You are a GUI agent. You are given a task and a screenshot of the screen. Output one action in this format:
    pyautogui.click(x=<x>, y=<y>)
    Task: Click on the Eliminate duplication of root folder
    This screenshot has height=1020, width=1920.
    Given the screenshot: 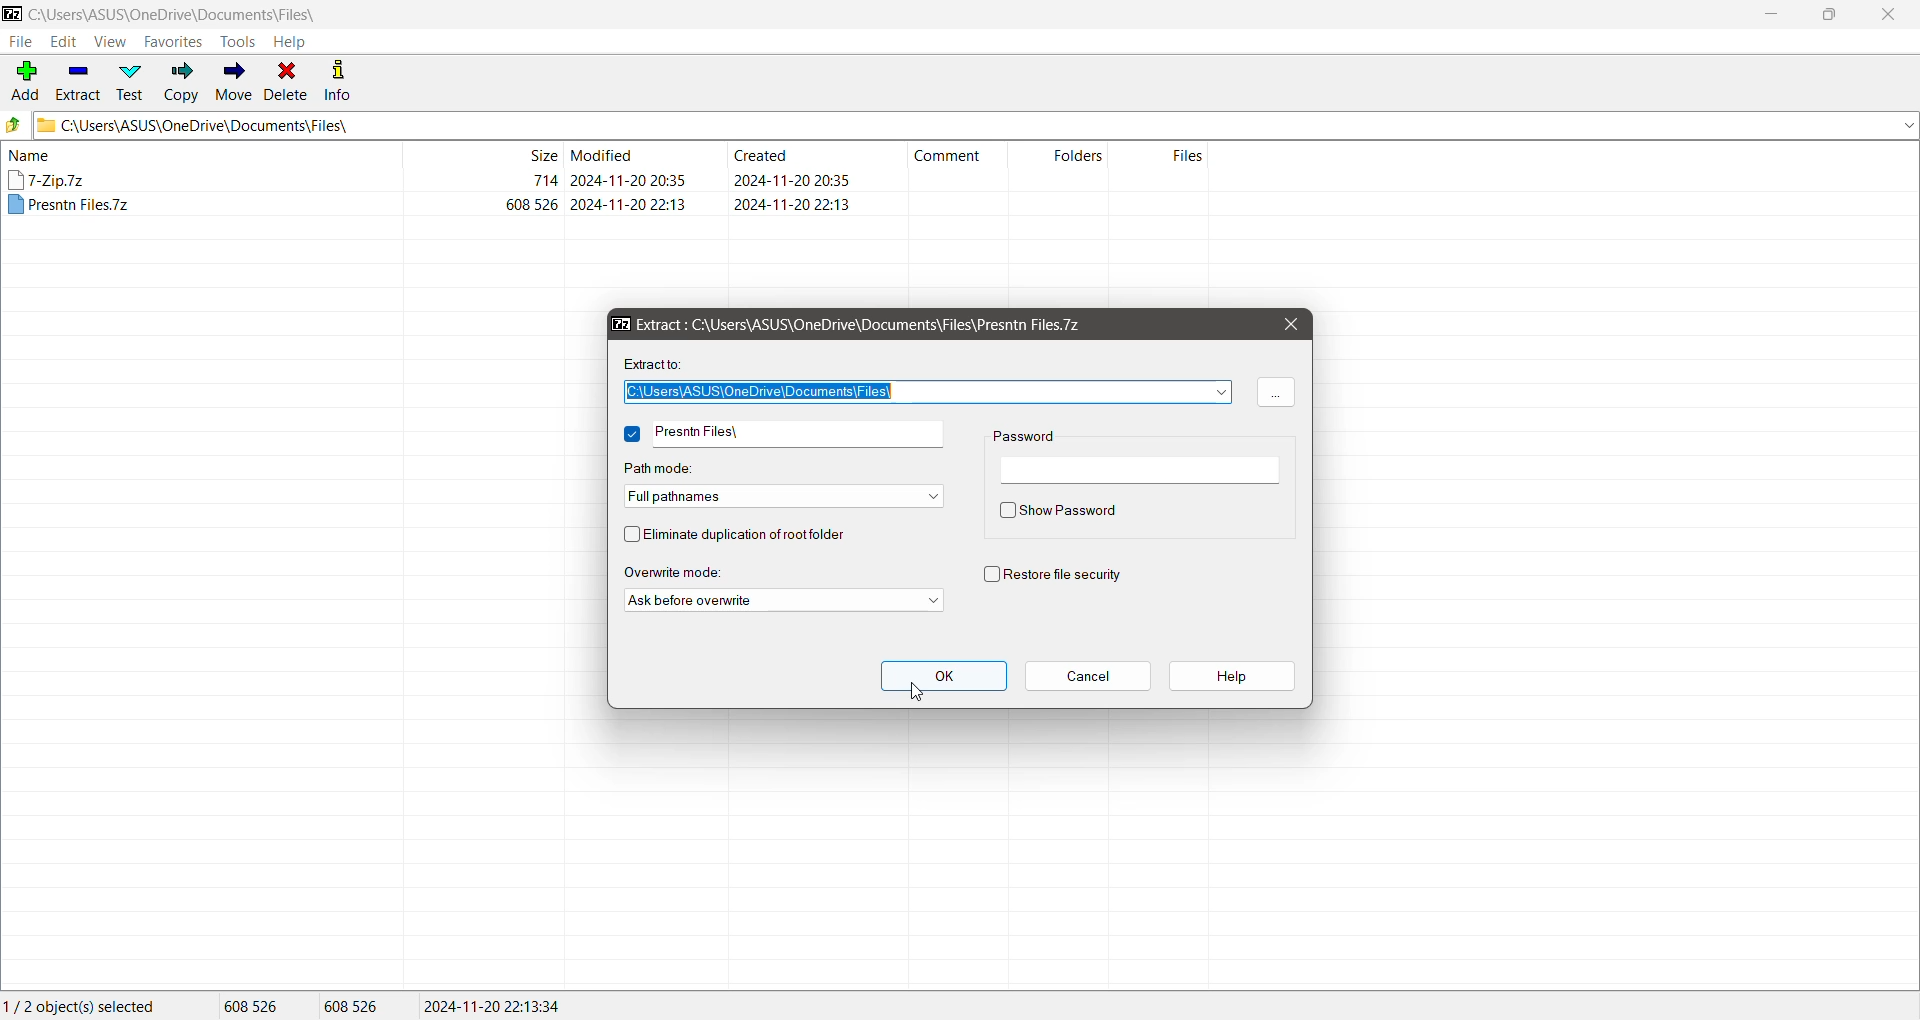 What is the action you would take?
    pyautogui.click(x=747, y=535)
    